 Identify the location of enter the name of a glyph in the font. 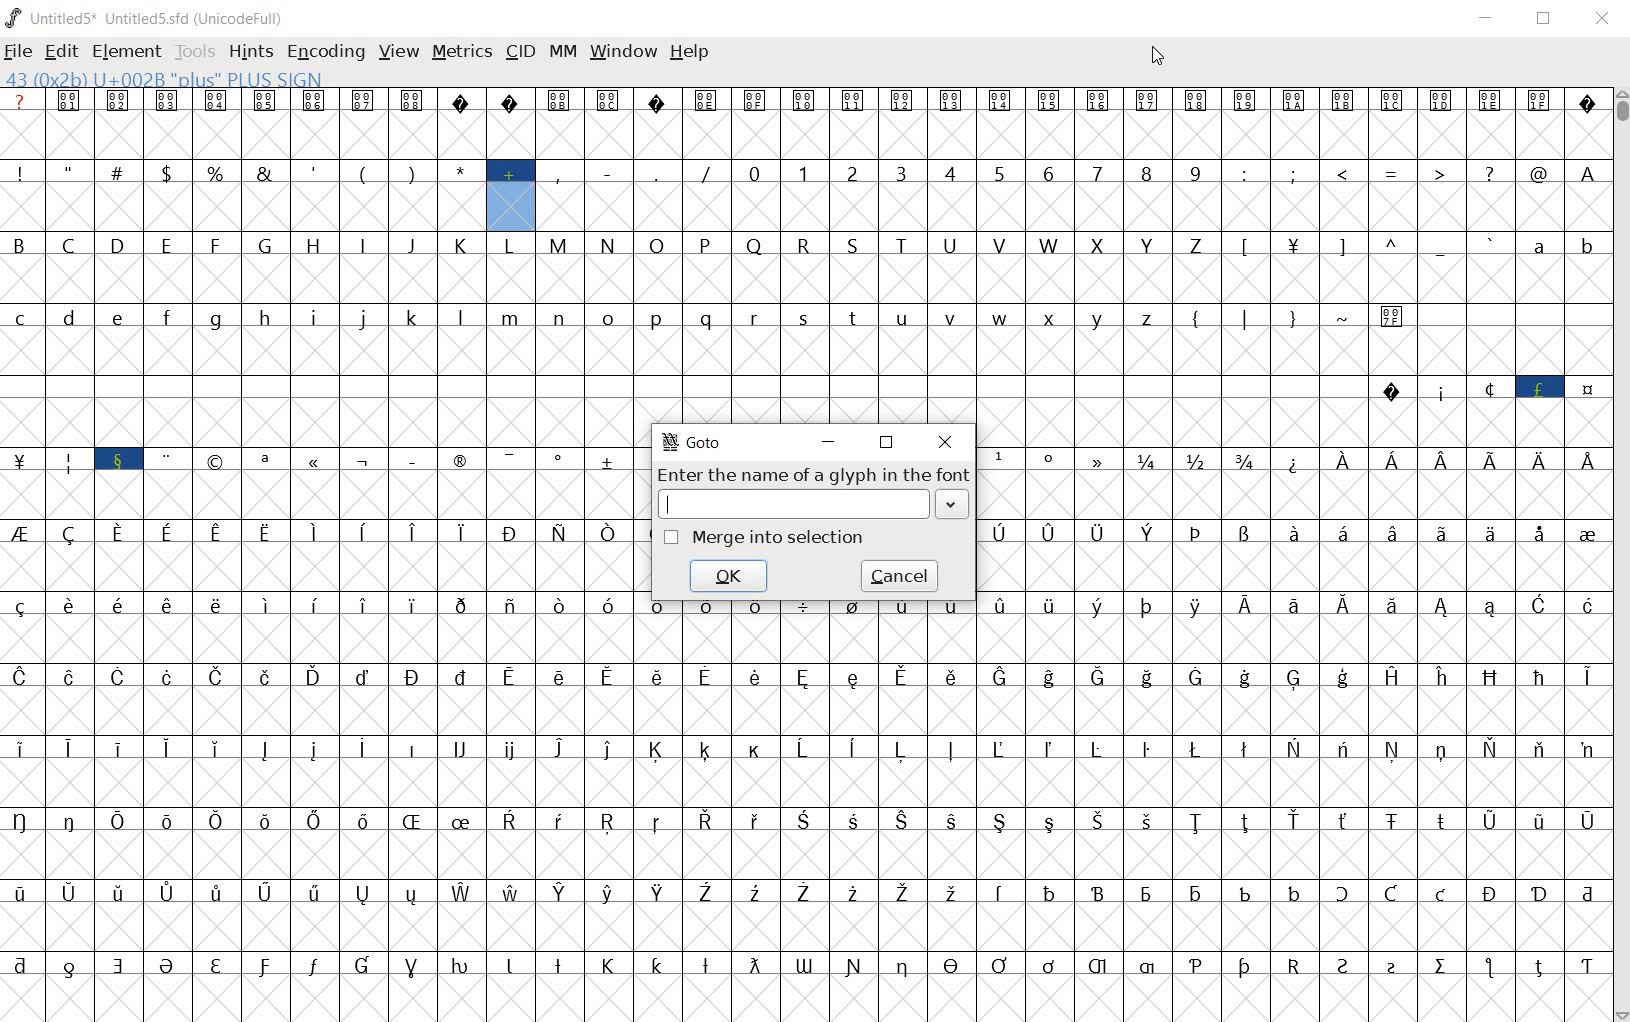
(813, 493).